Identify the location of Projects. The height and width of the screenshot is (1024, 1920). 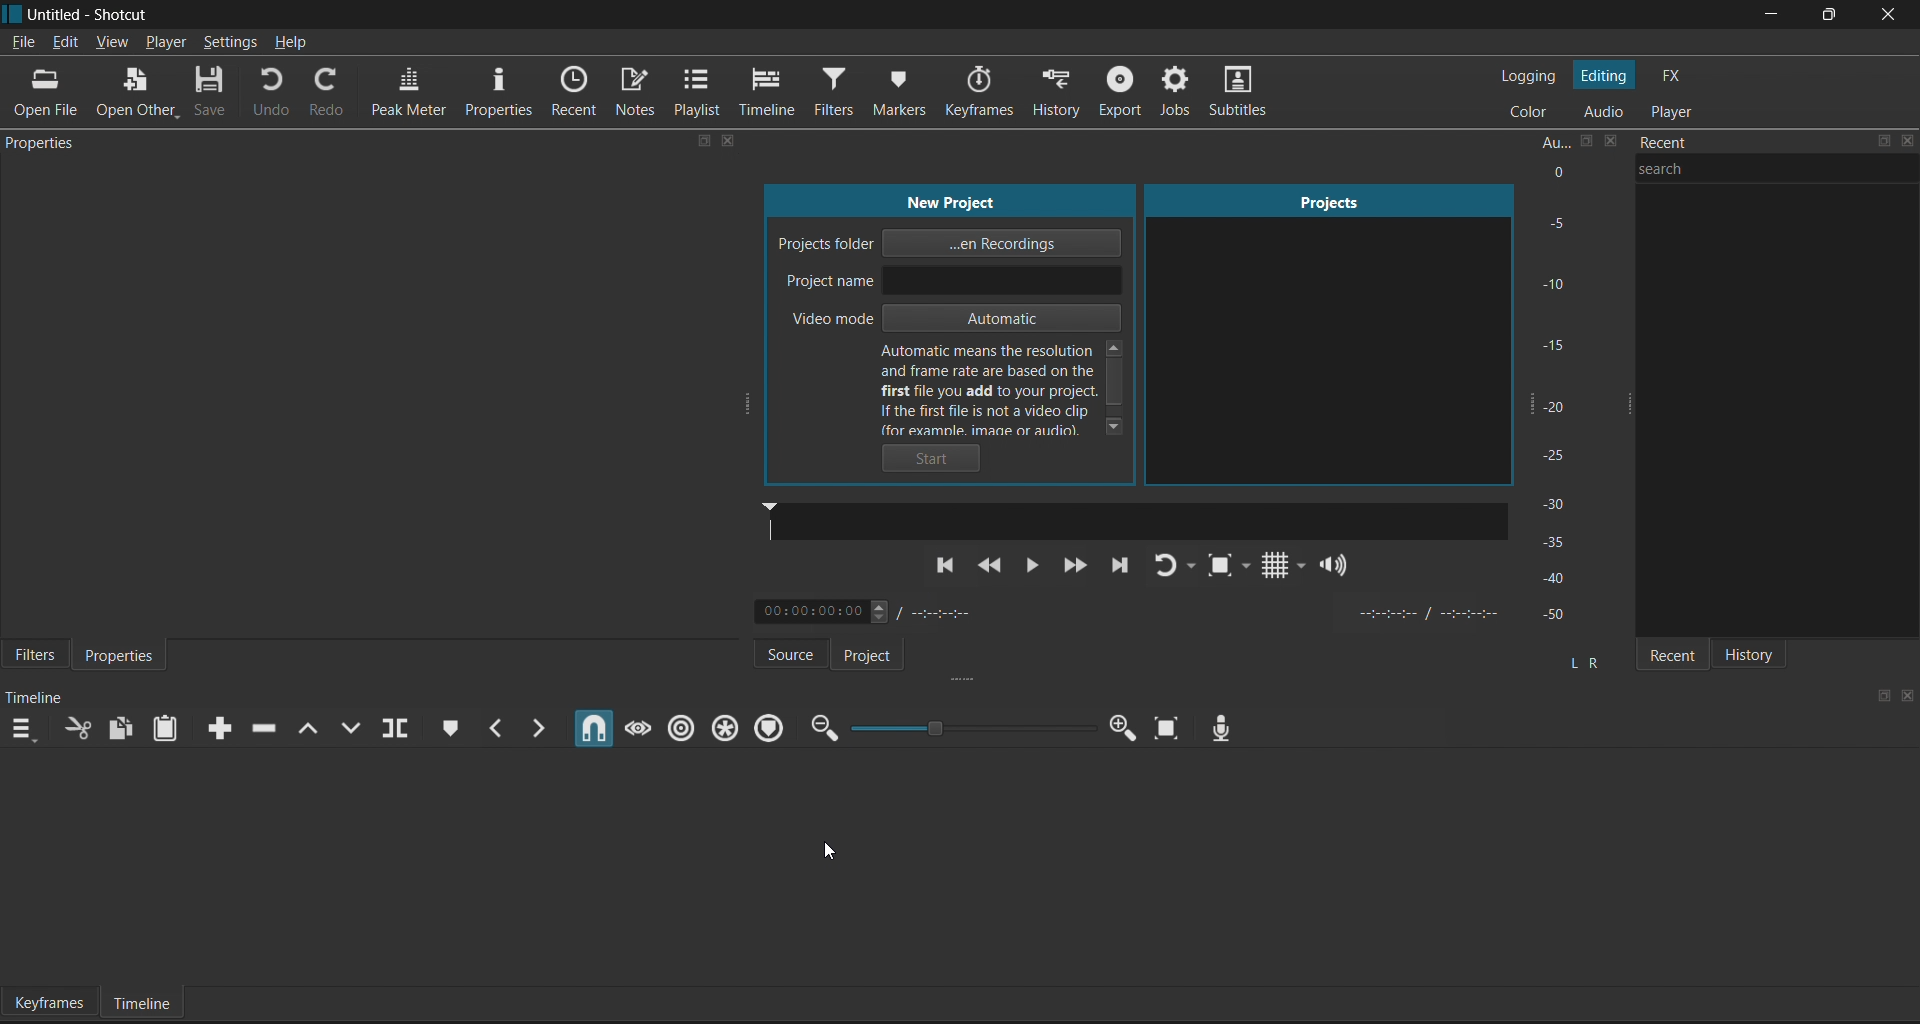
(1317, 330).